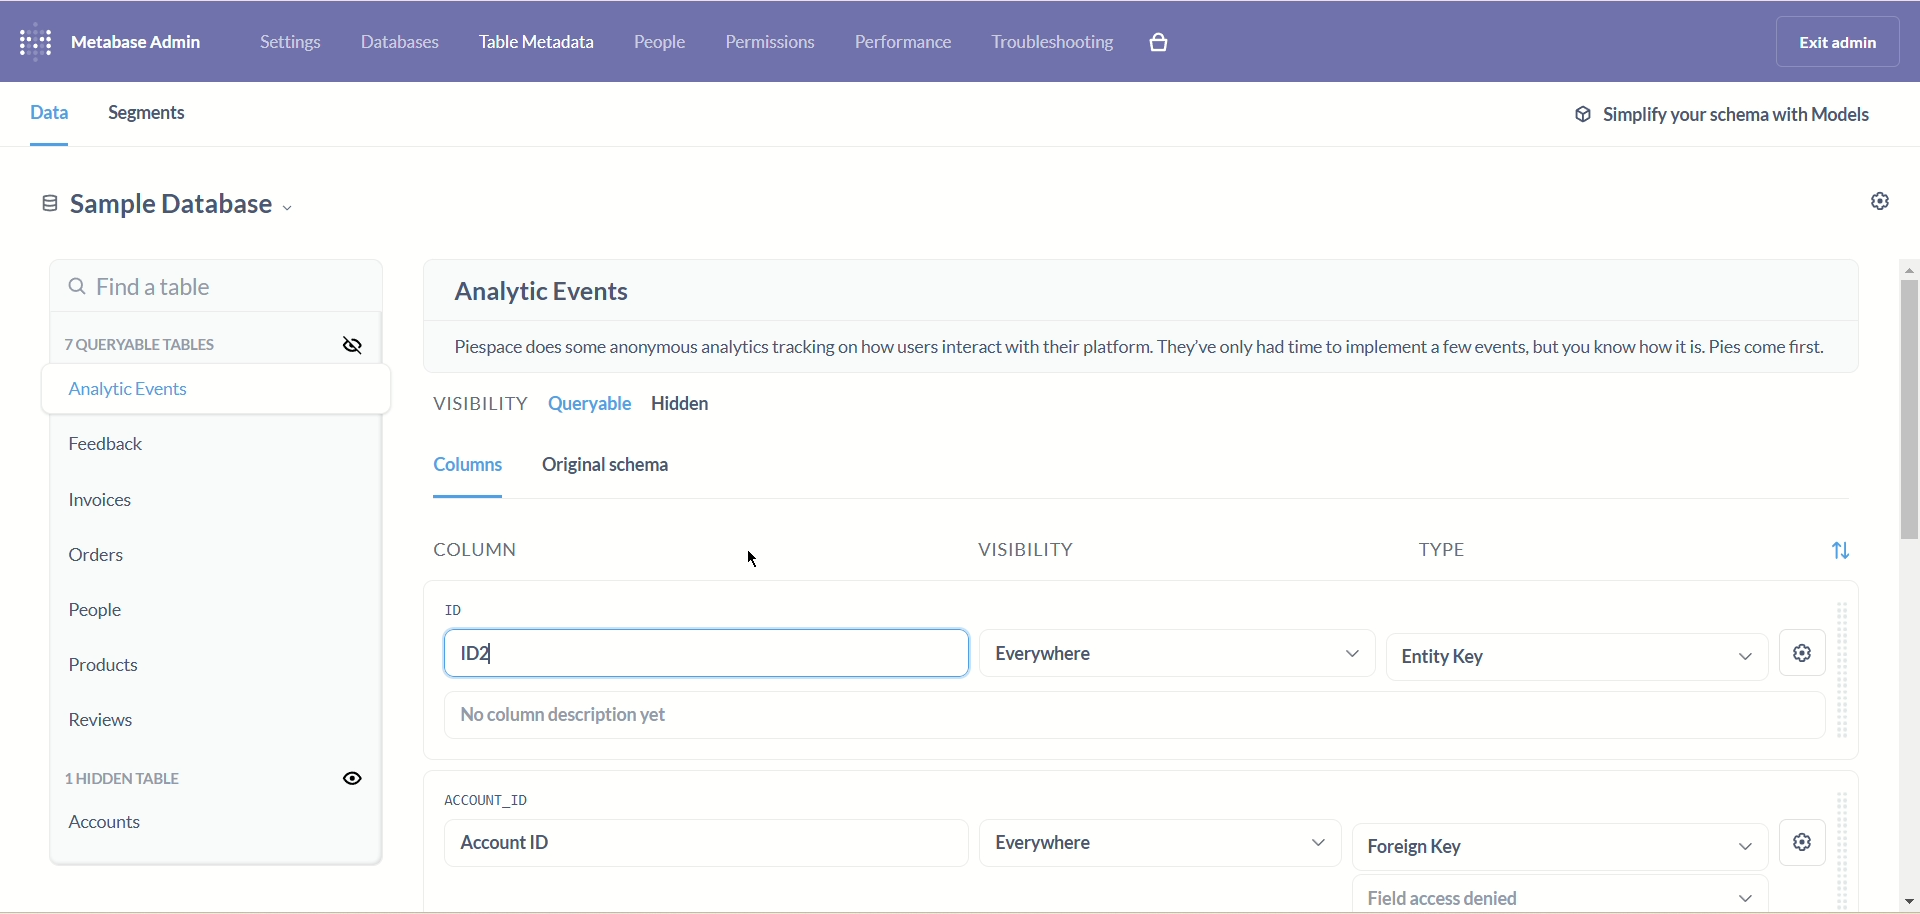 This screenshot has width=1920, height=914. Describe the element at coordinates (1057, 44) in the screenshot. I see `Troubleshooting` at that location.